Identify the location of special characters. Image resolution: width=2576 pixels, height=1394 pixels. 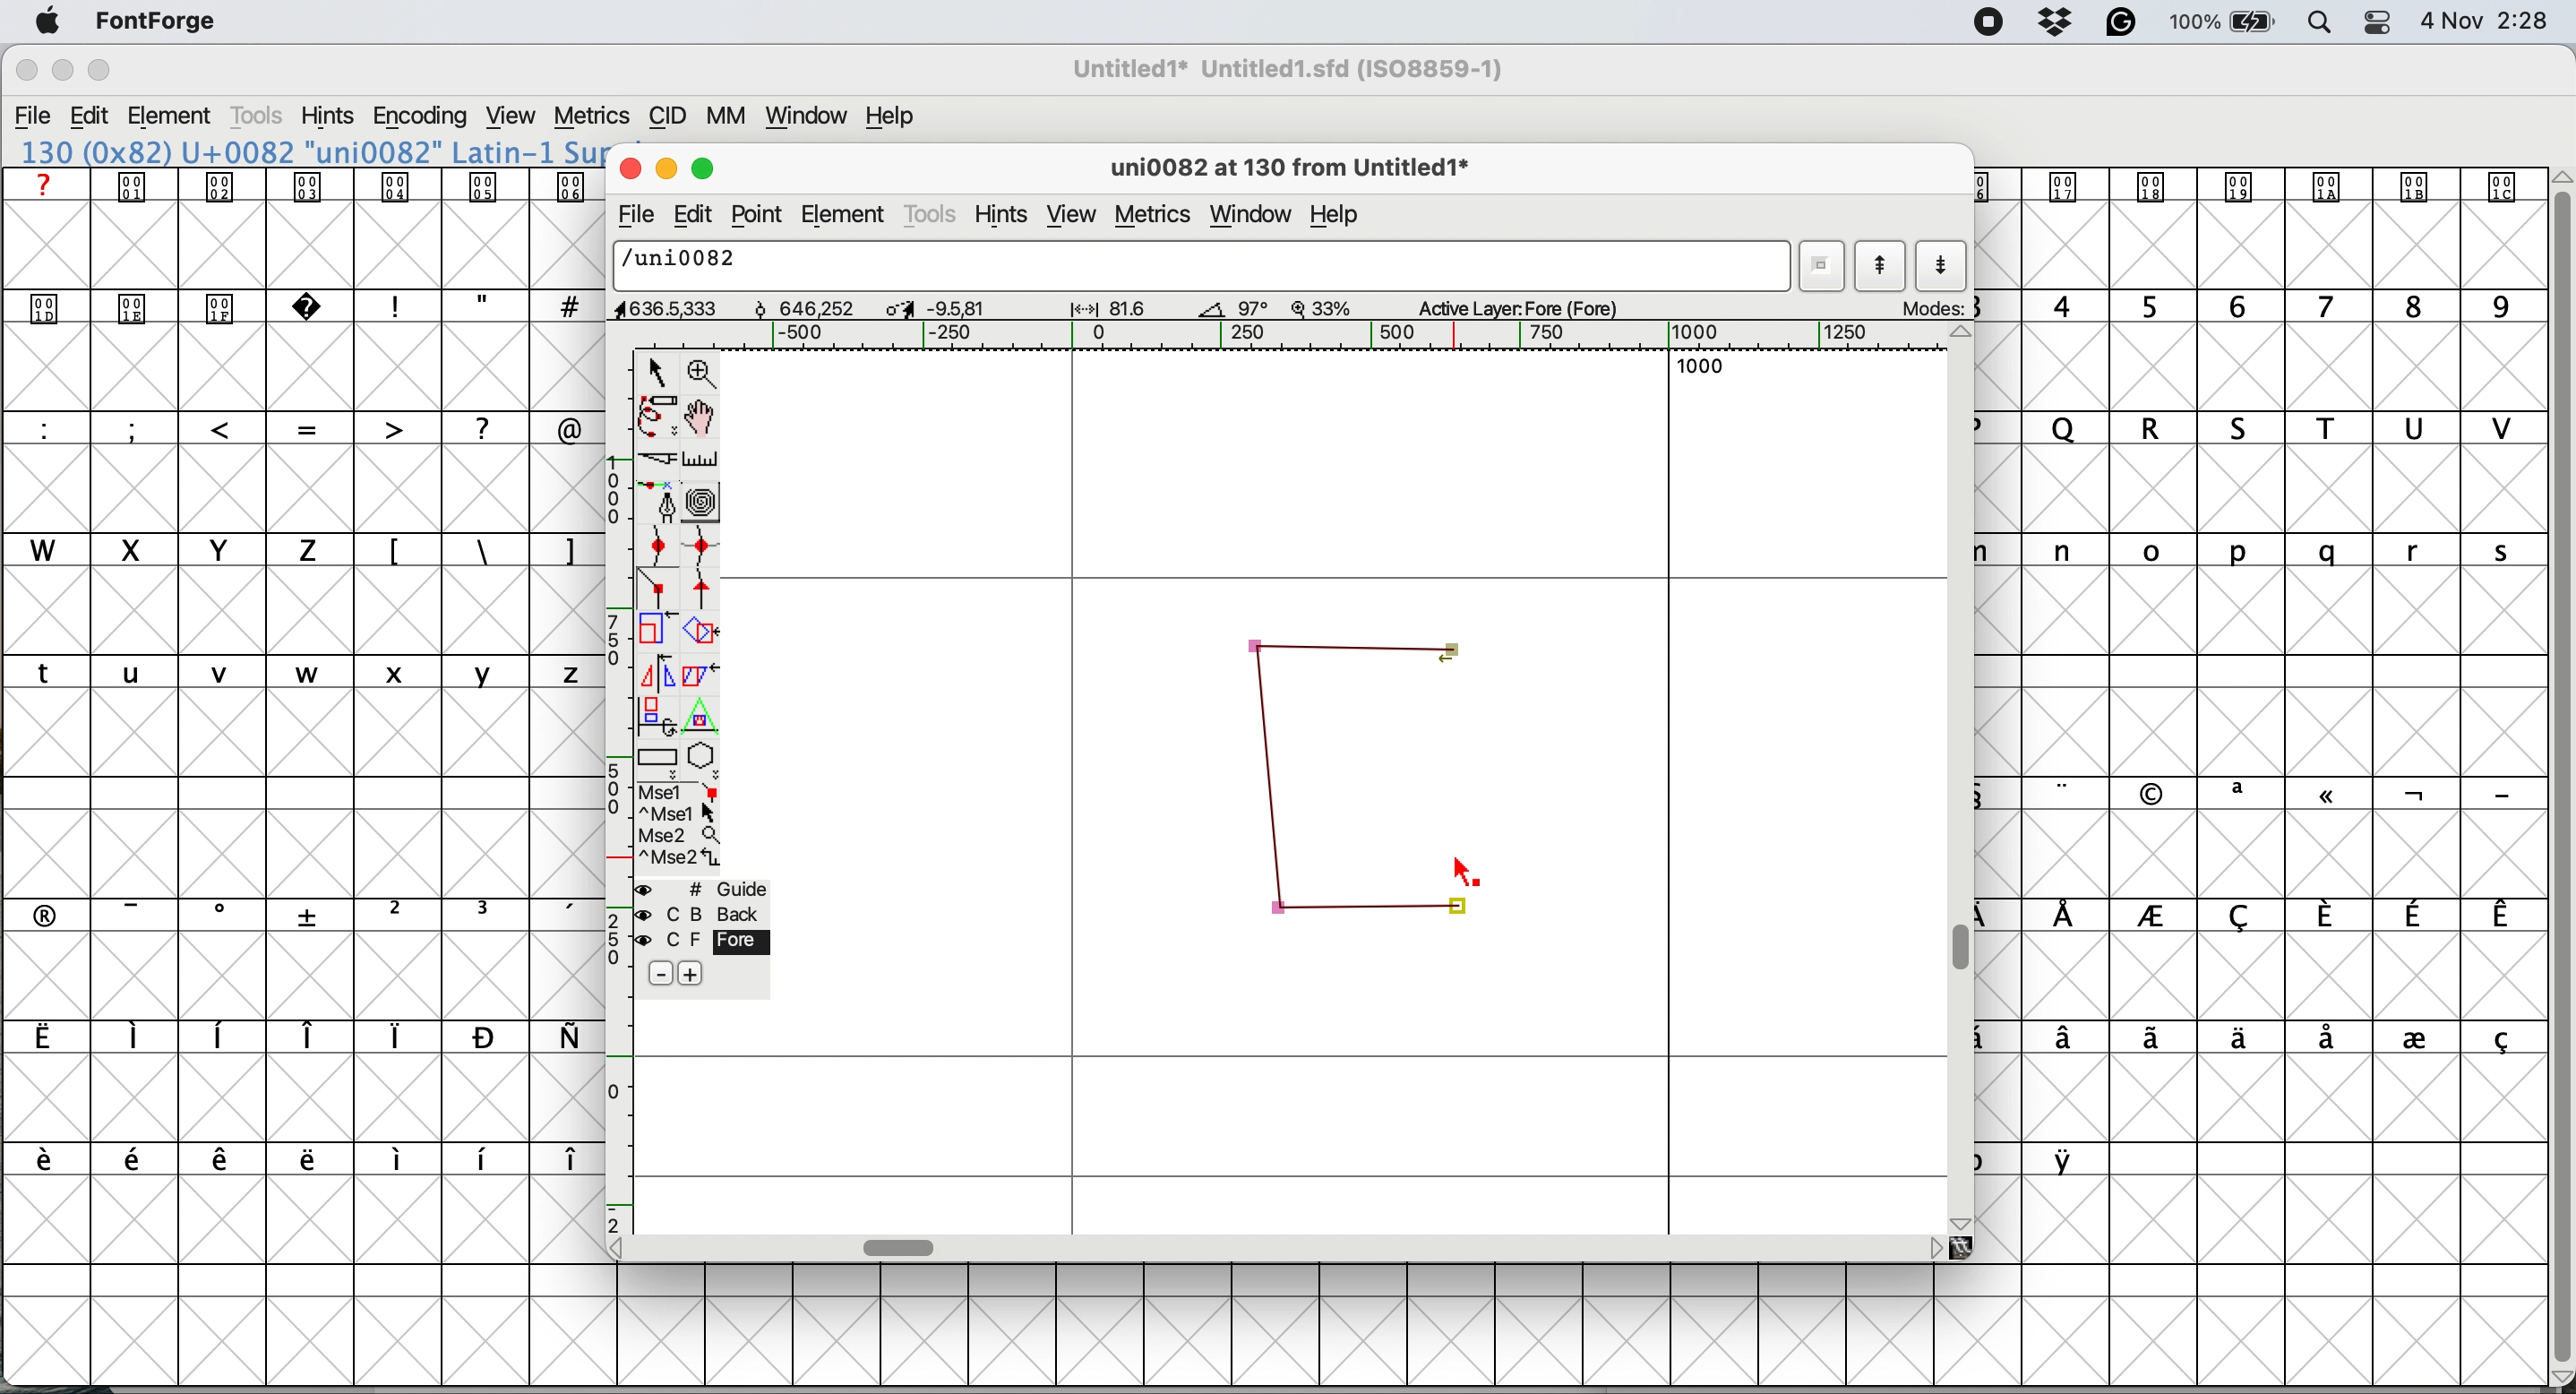
(303, 427).